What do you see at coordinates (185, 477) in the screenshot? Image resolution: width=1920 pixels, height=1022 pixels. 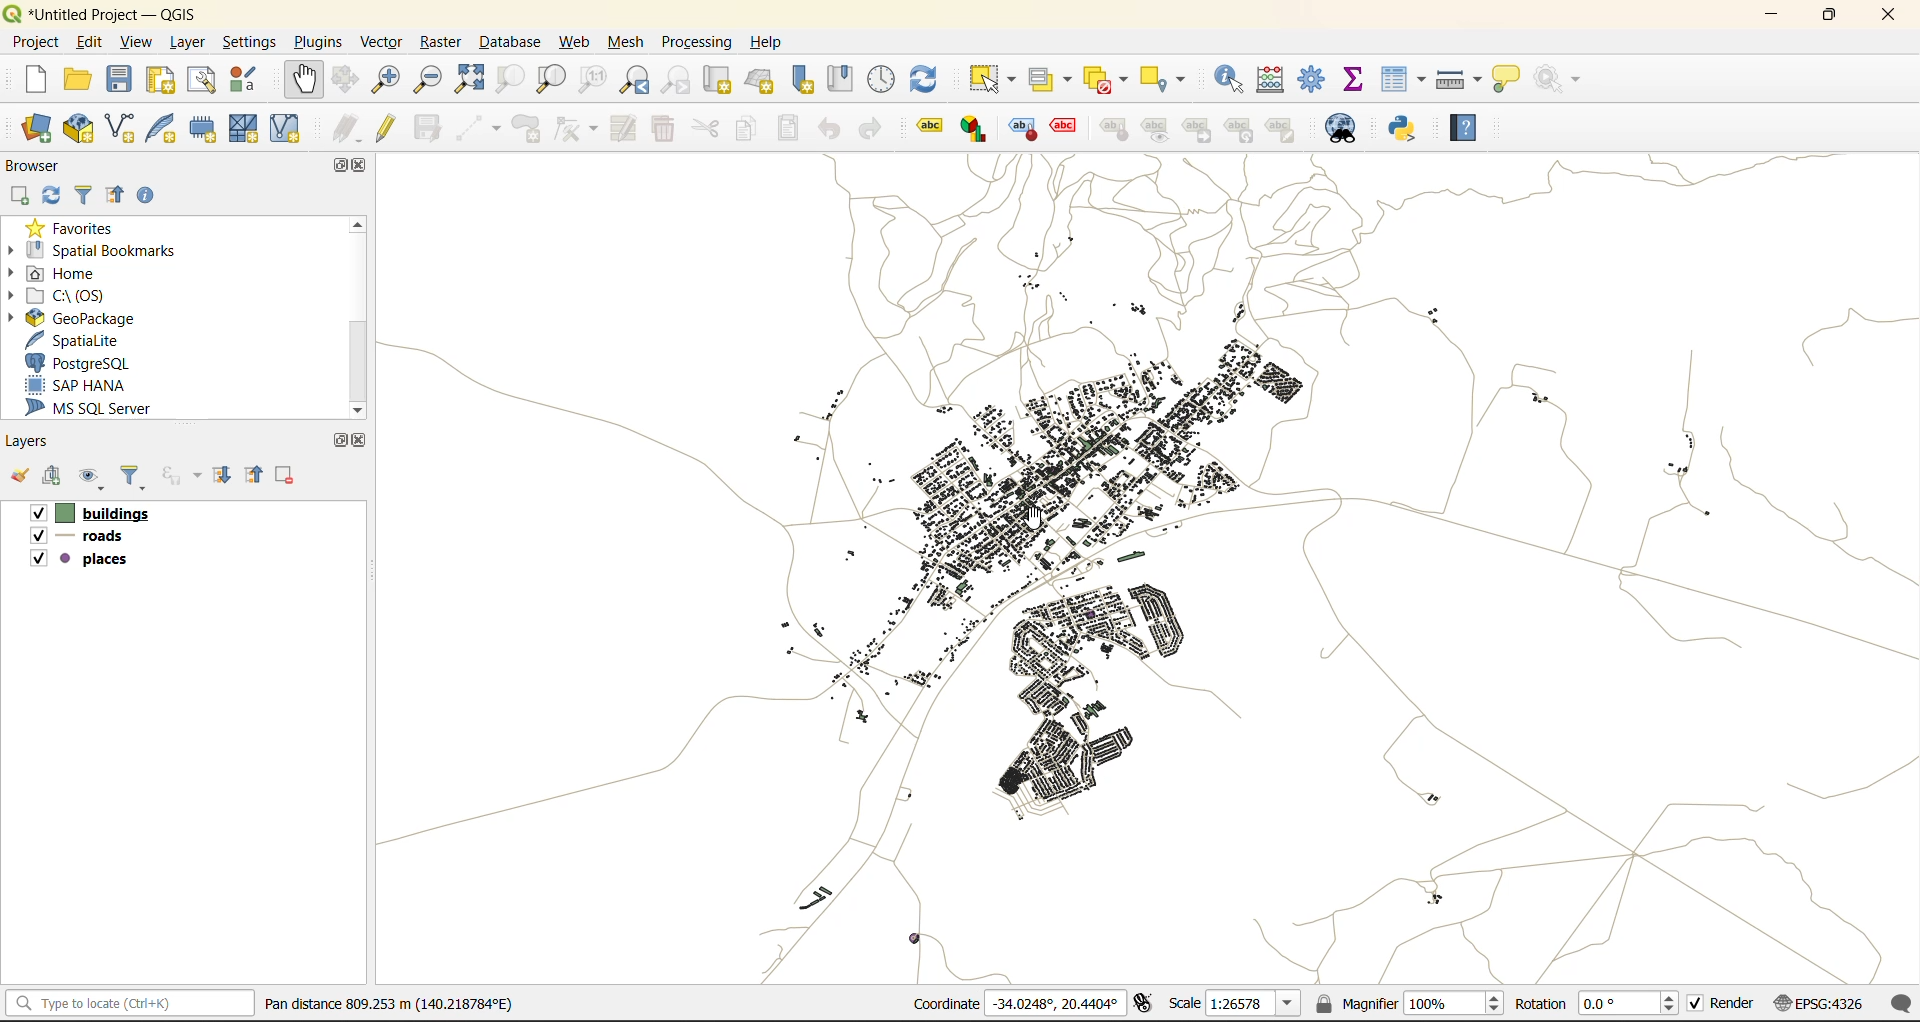 I see `filter by expression` at bounding box center [185, 477].